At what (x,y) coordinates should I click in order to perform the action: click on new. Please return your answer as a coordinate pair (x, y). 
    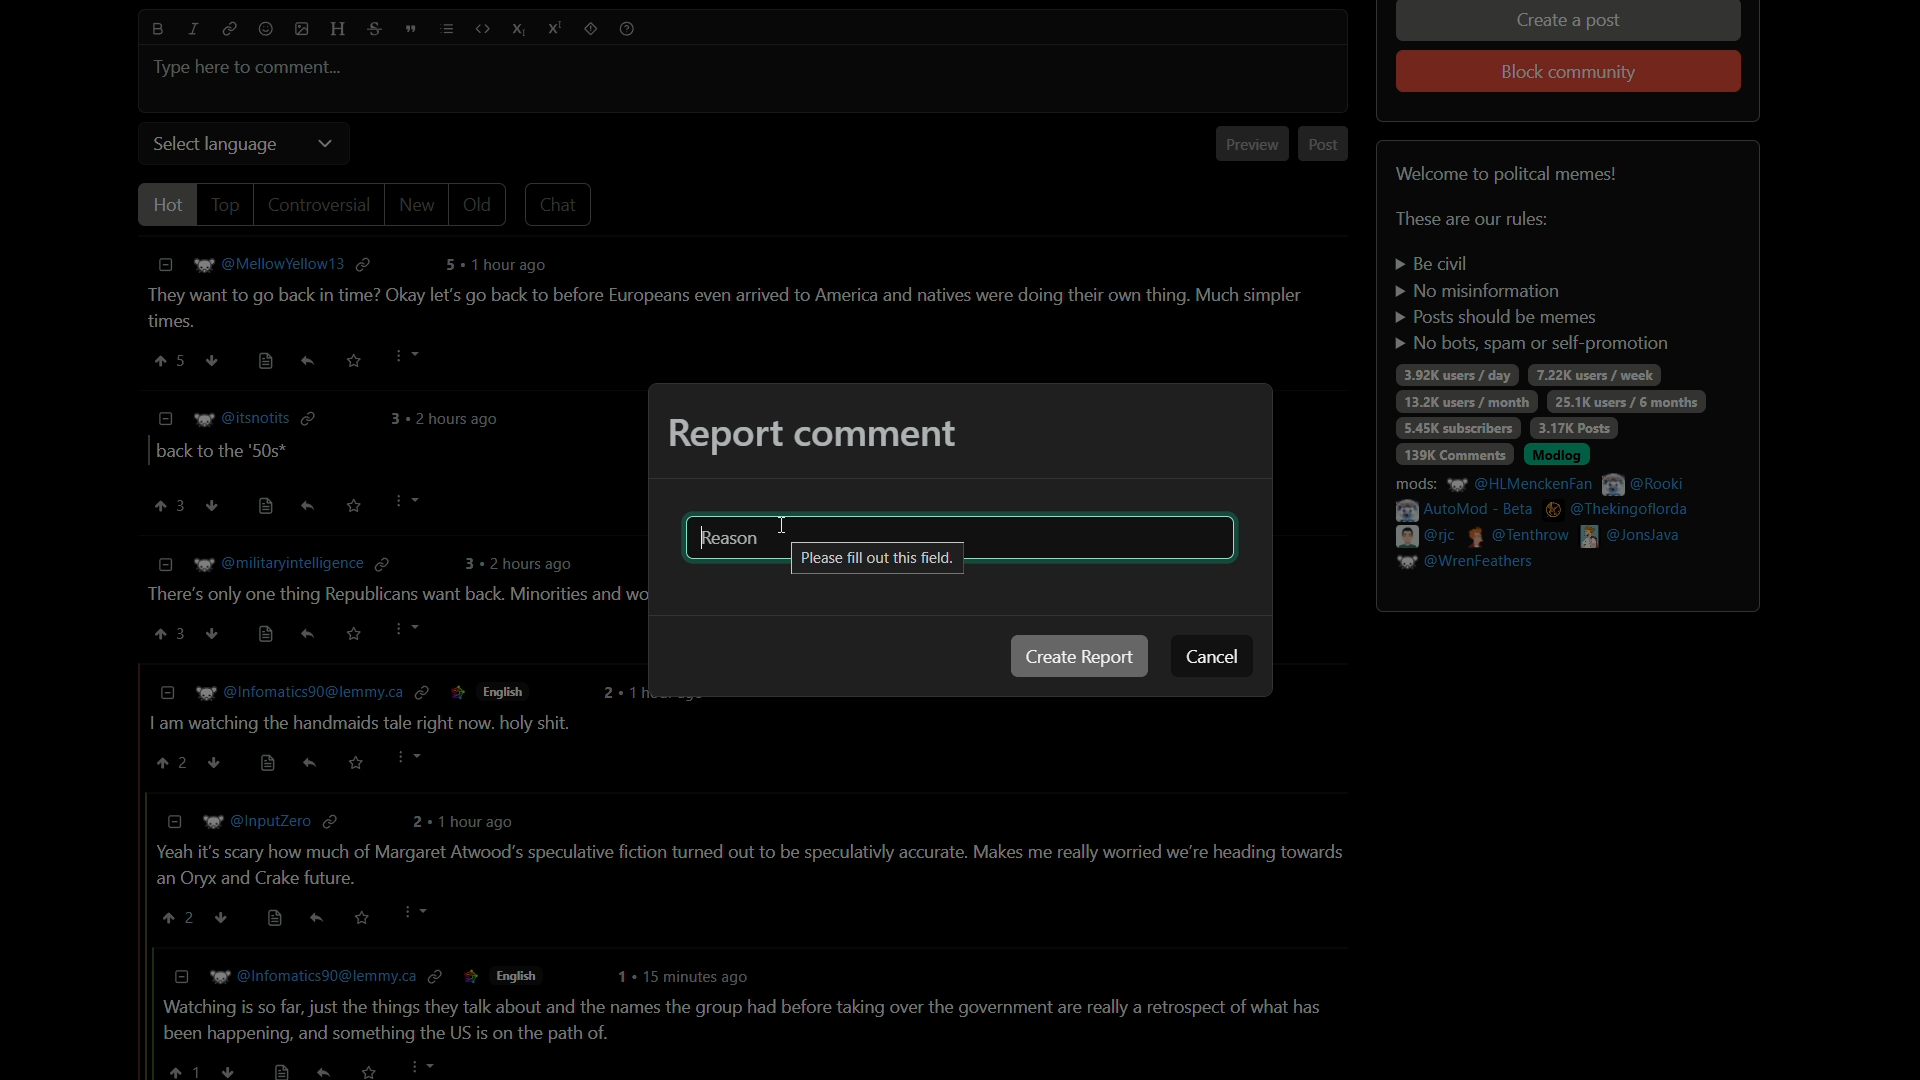
    Looking at the image, I should click on (419, 204).